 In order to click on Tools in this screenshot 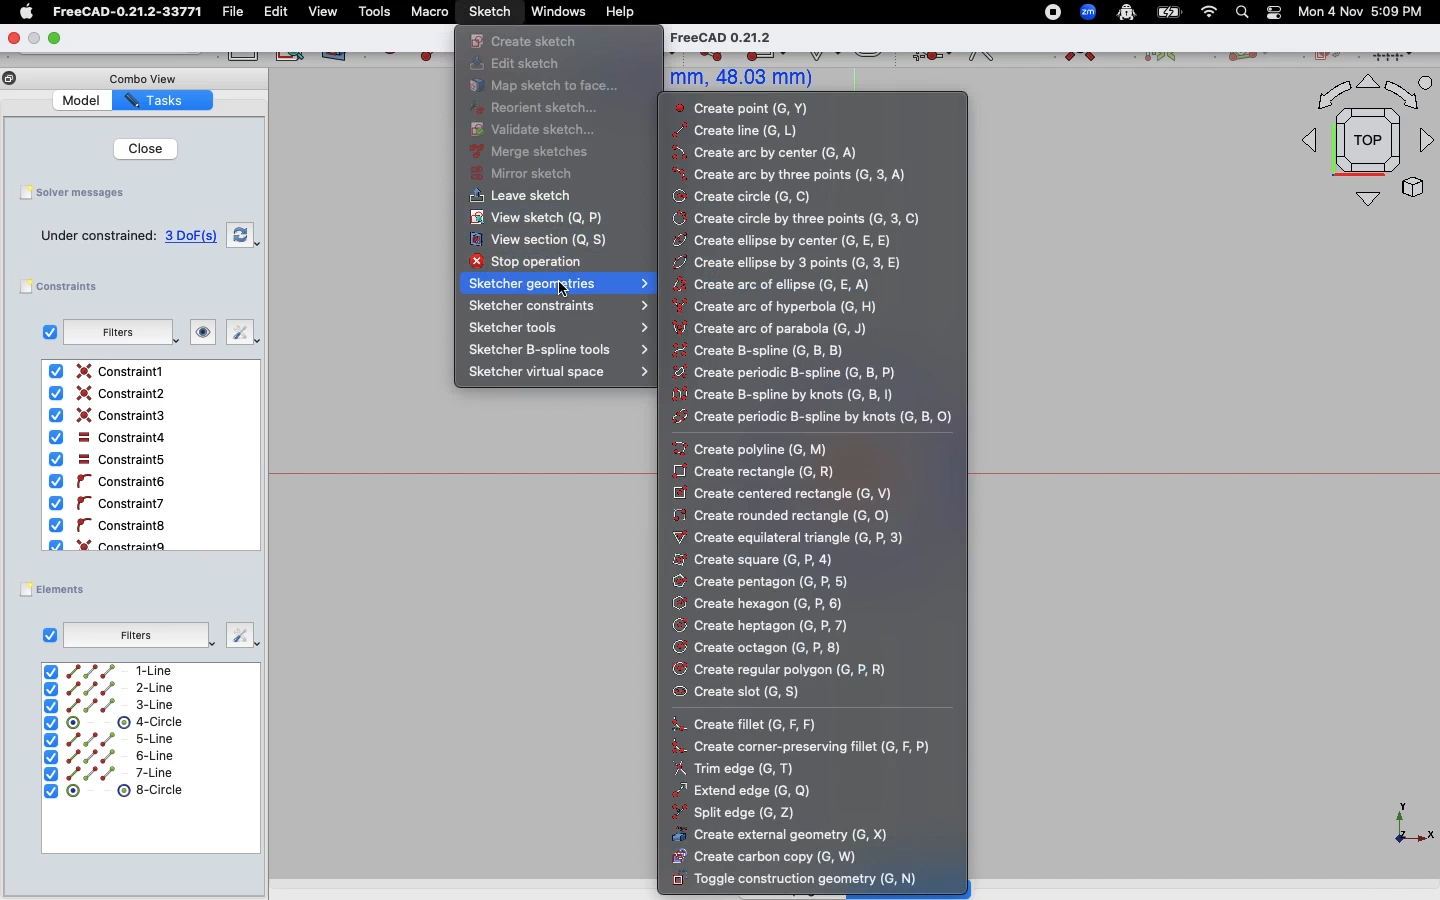, I will do `click(374, 13)`.